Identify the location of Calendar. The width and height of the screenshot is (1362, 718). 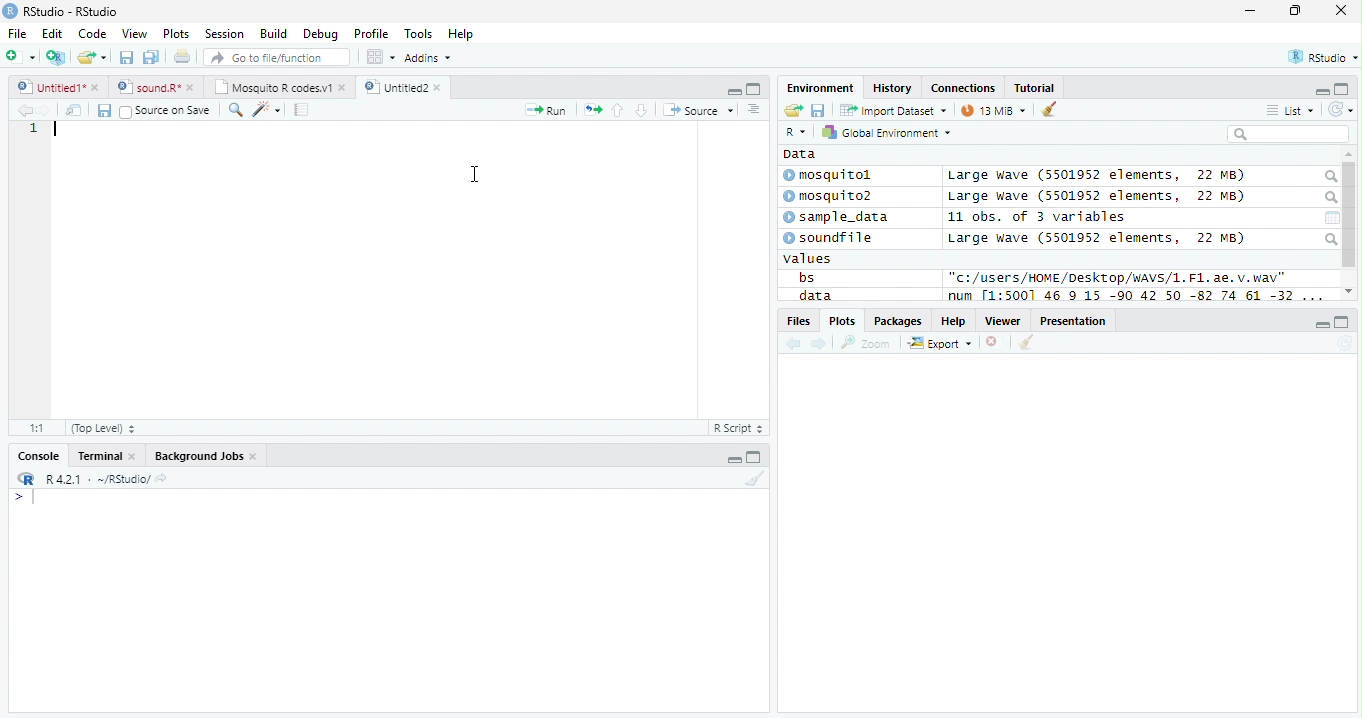
(1332, 218).